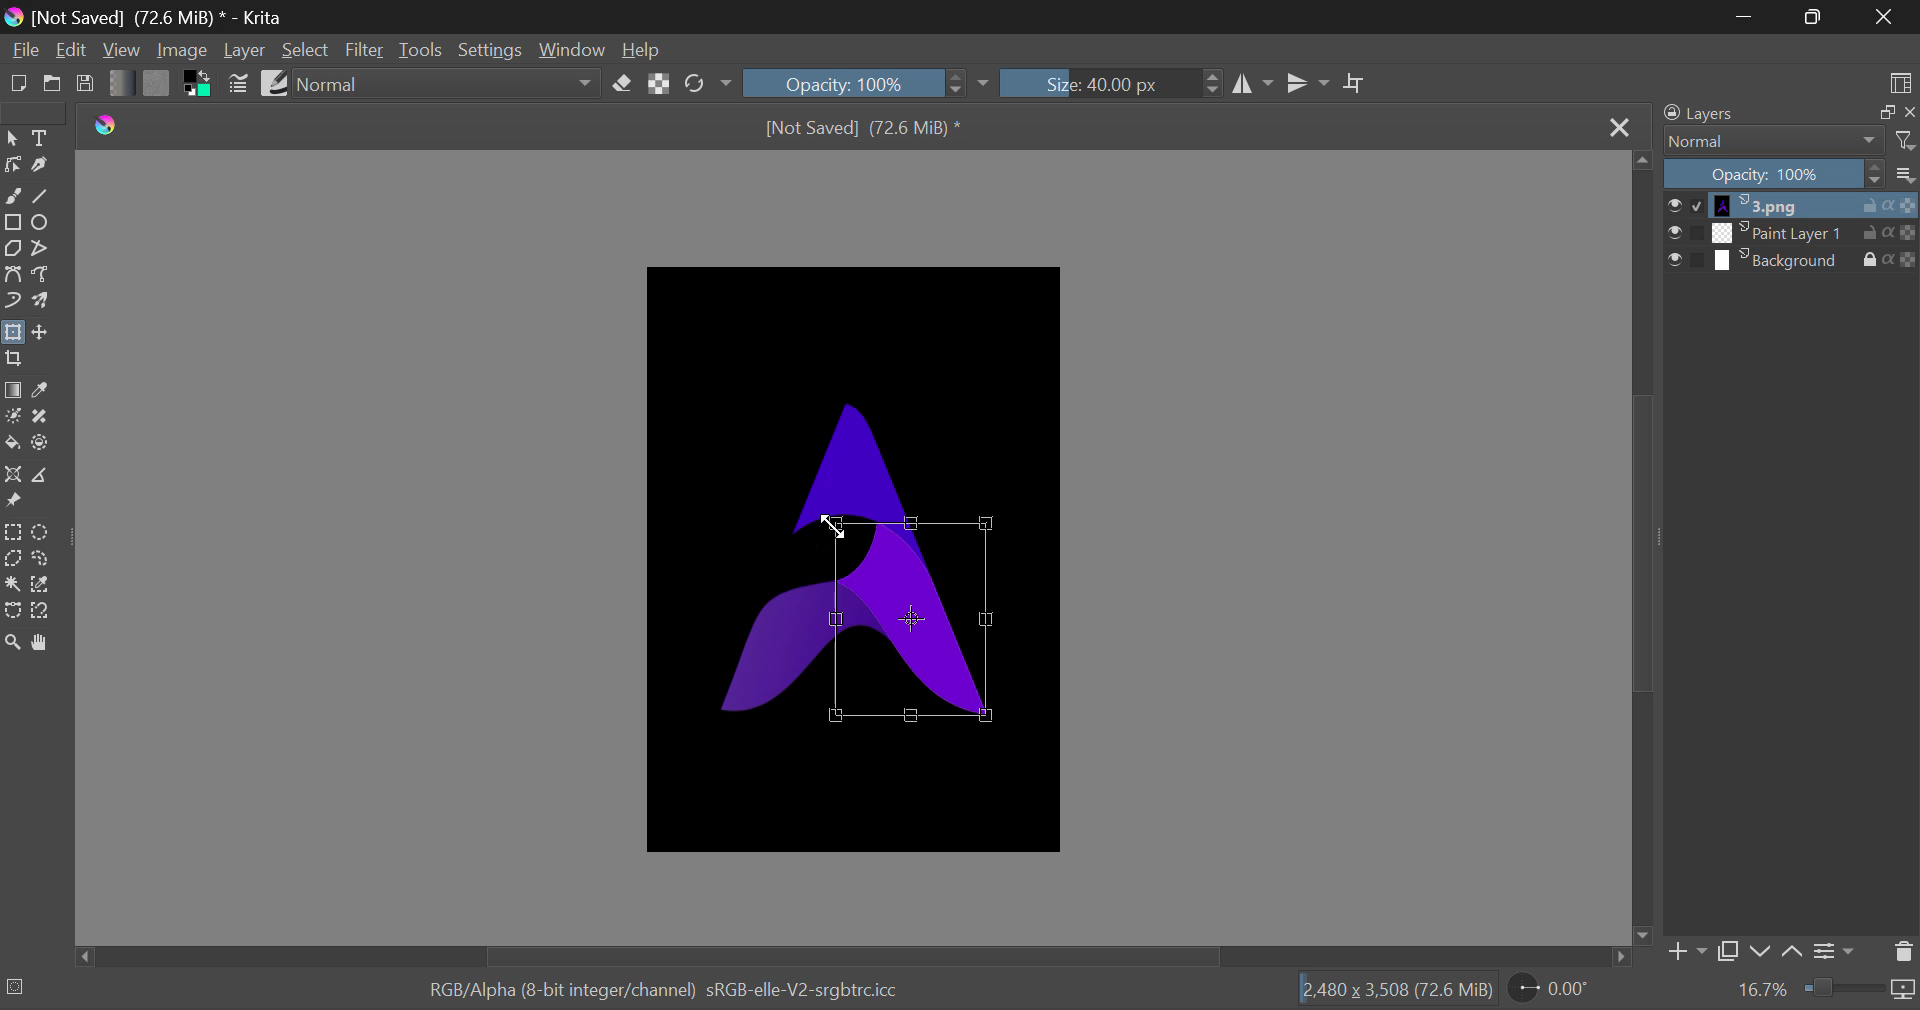  I want to click on Assistant Tool, so click(12, 475).